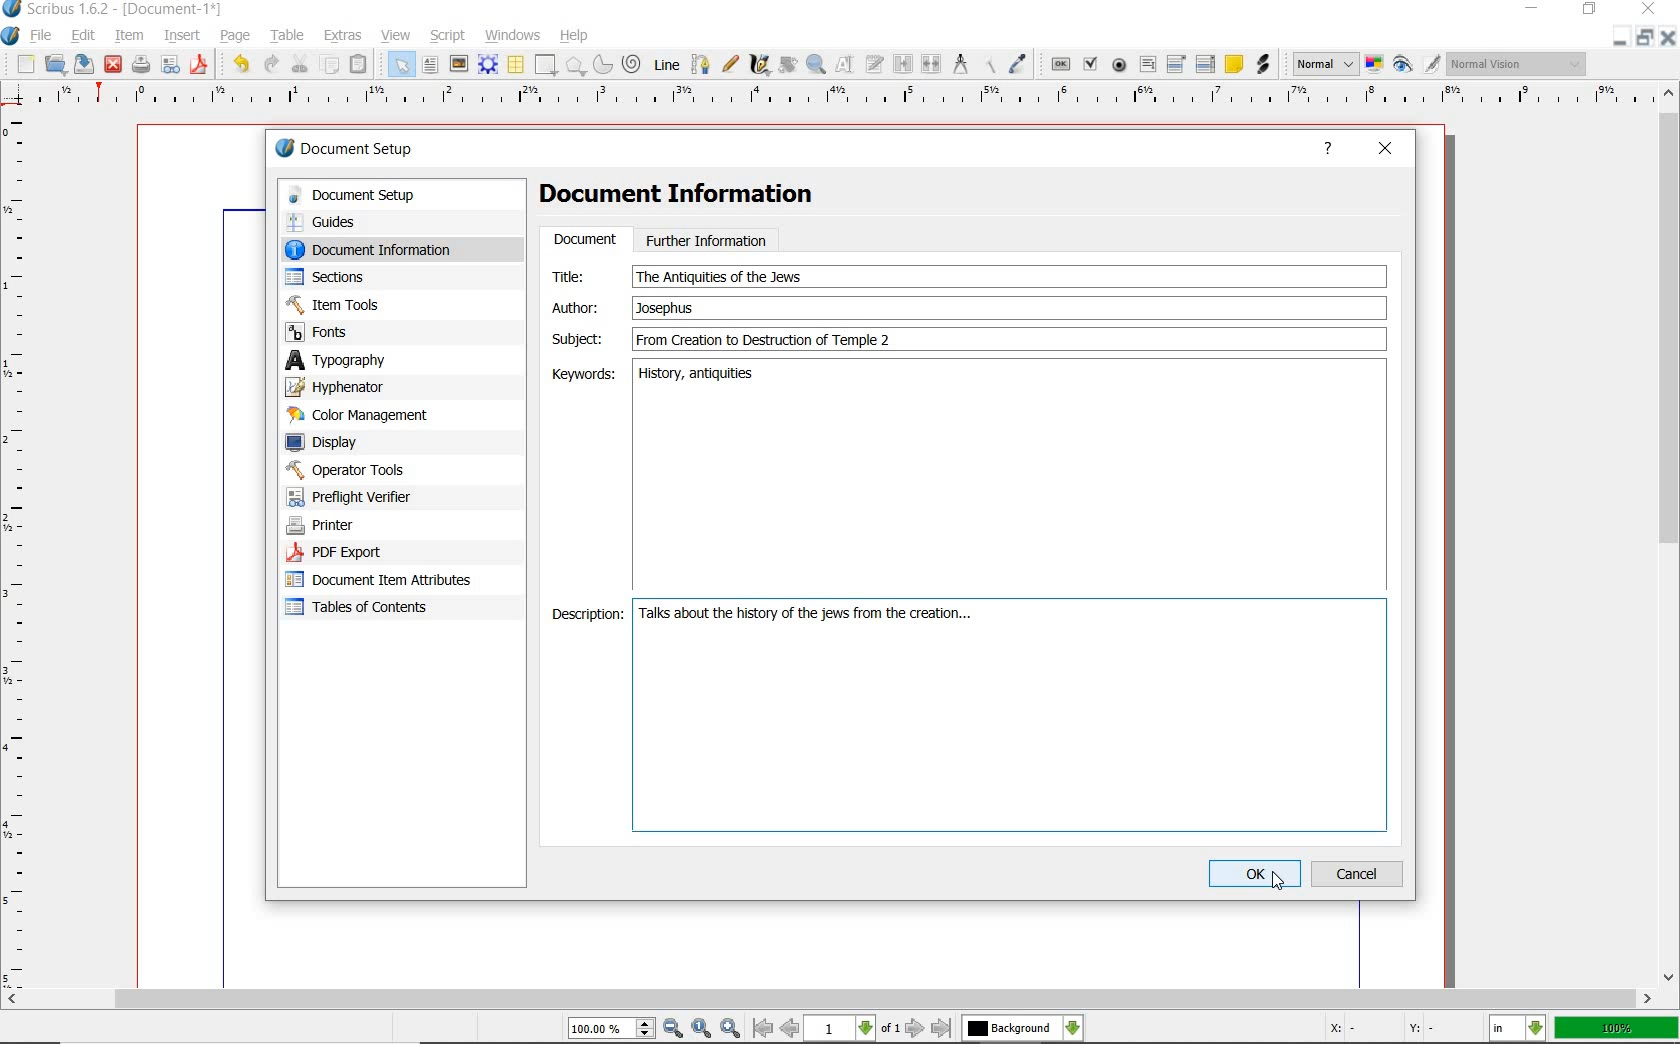 Image resolution: width=1680 pixels, height=1044 pixels. What do you see at coordinates (581, 276) in the screenshot?
I see `Title` at bounding box center [581, 276].